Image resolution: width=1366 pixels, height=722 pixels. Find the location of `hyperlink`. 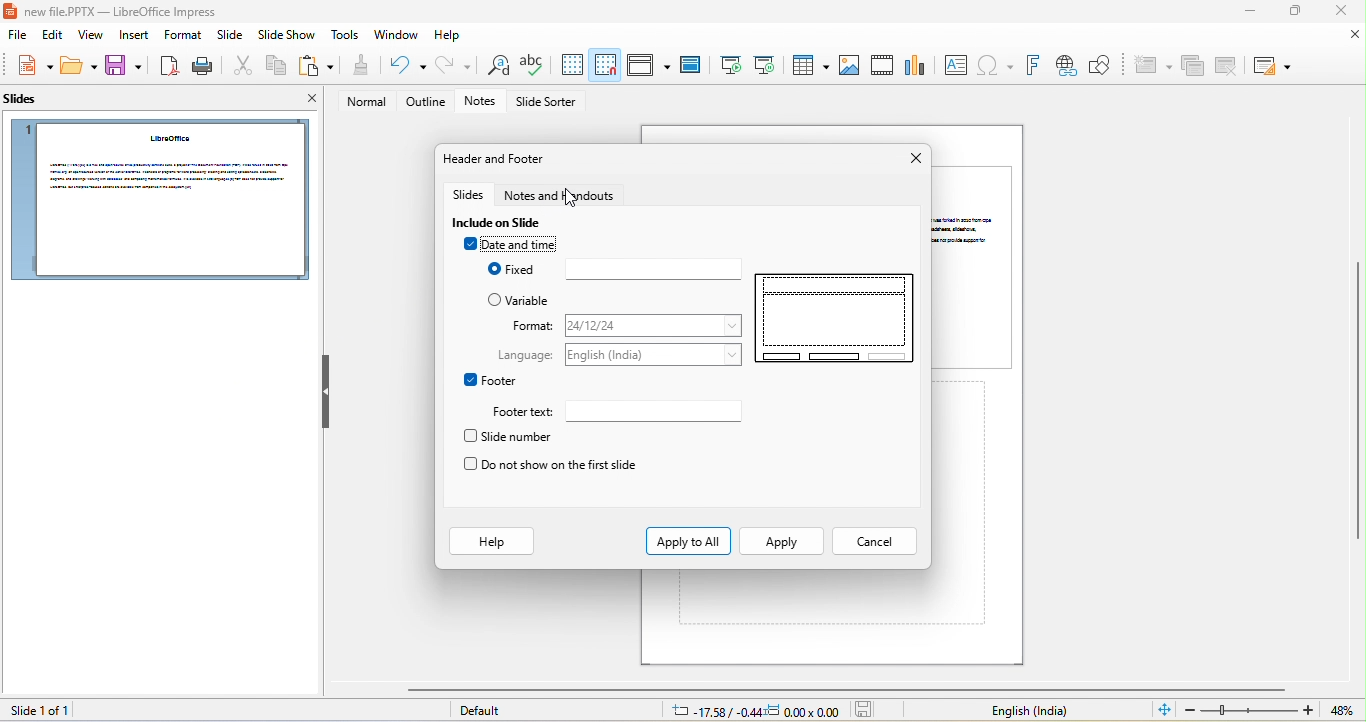

hyperlink is located at coordinates (1065, 66).